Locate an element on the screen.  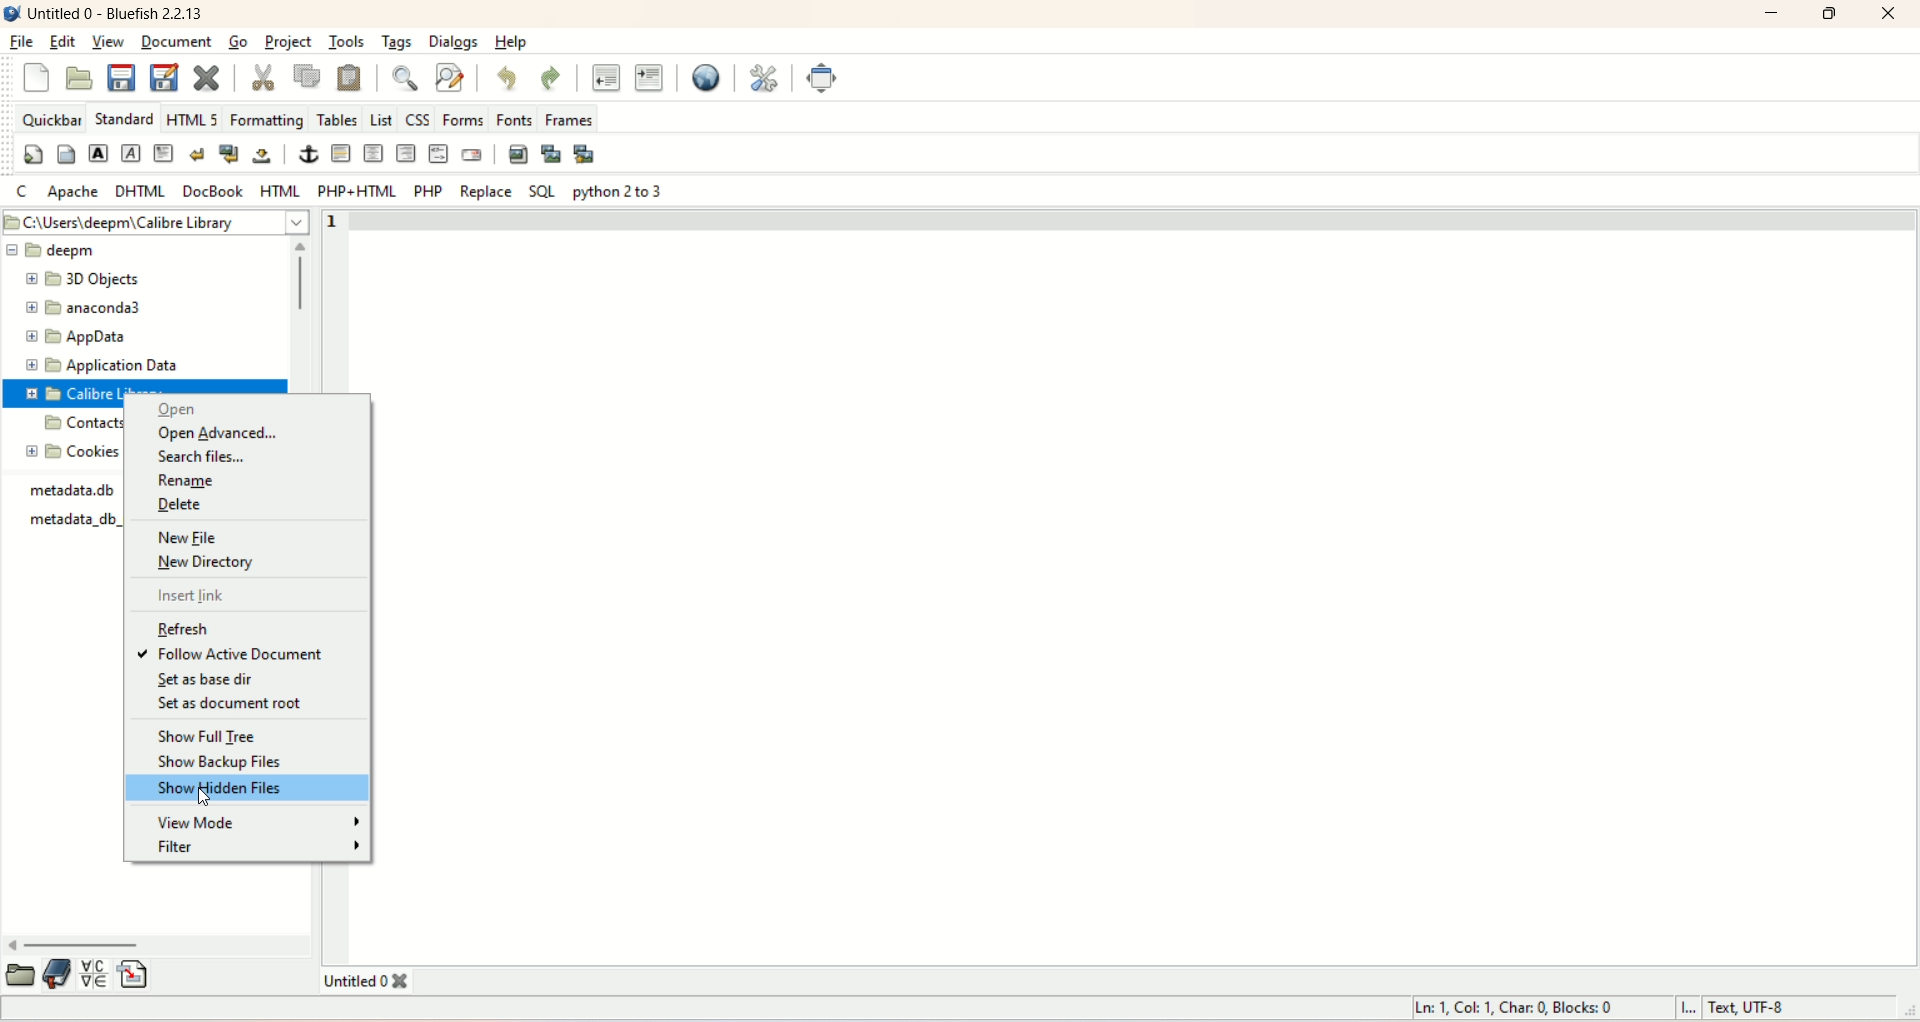
minimize is located at coordinates (1773, 16).